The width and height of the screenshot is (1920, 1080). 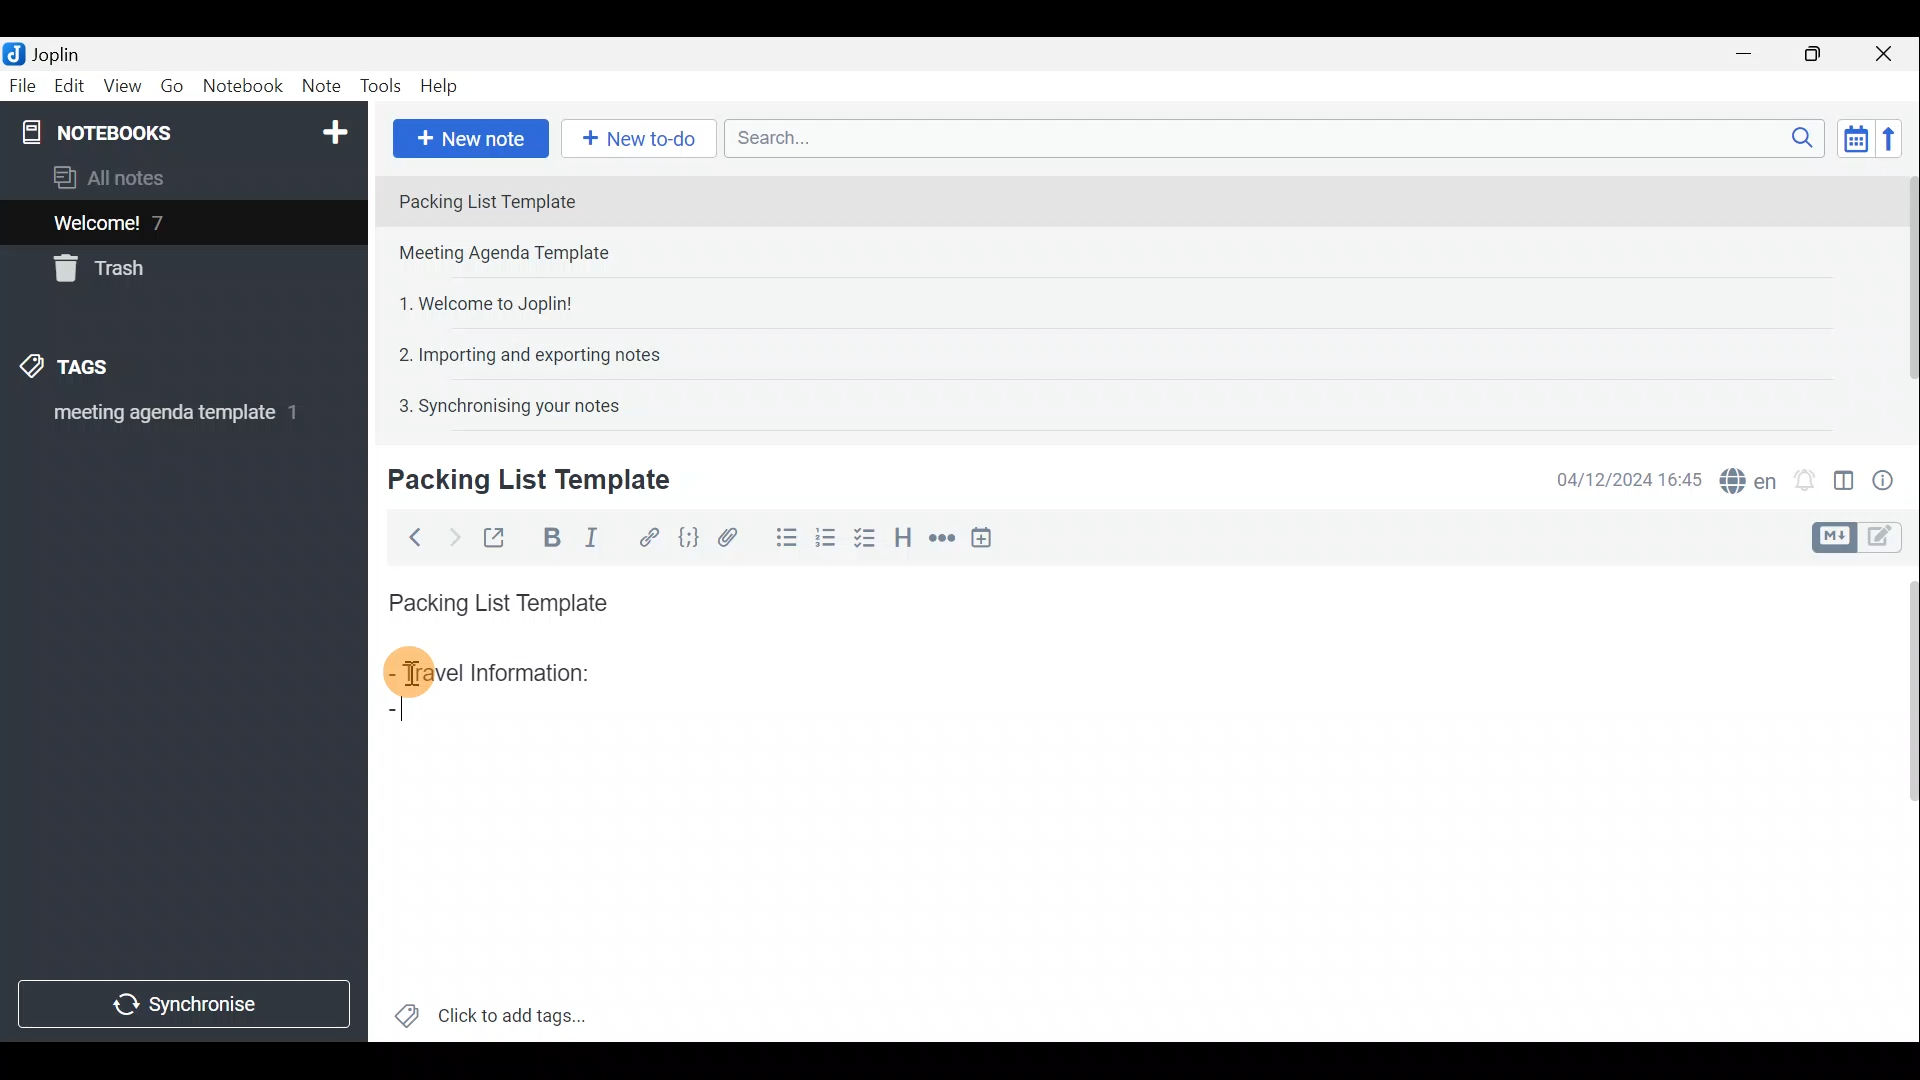 What do you see at coordinates (688, 536) in the screenshot?
I see `Code` at bounding box center [688, 536].